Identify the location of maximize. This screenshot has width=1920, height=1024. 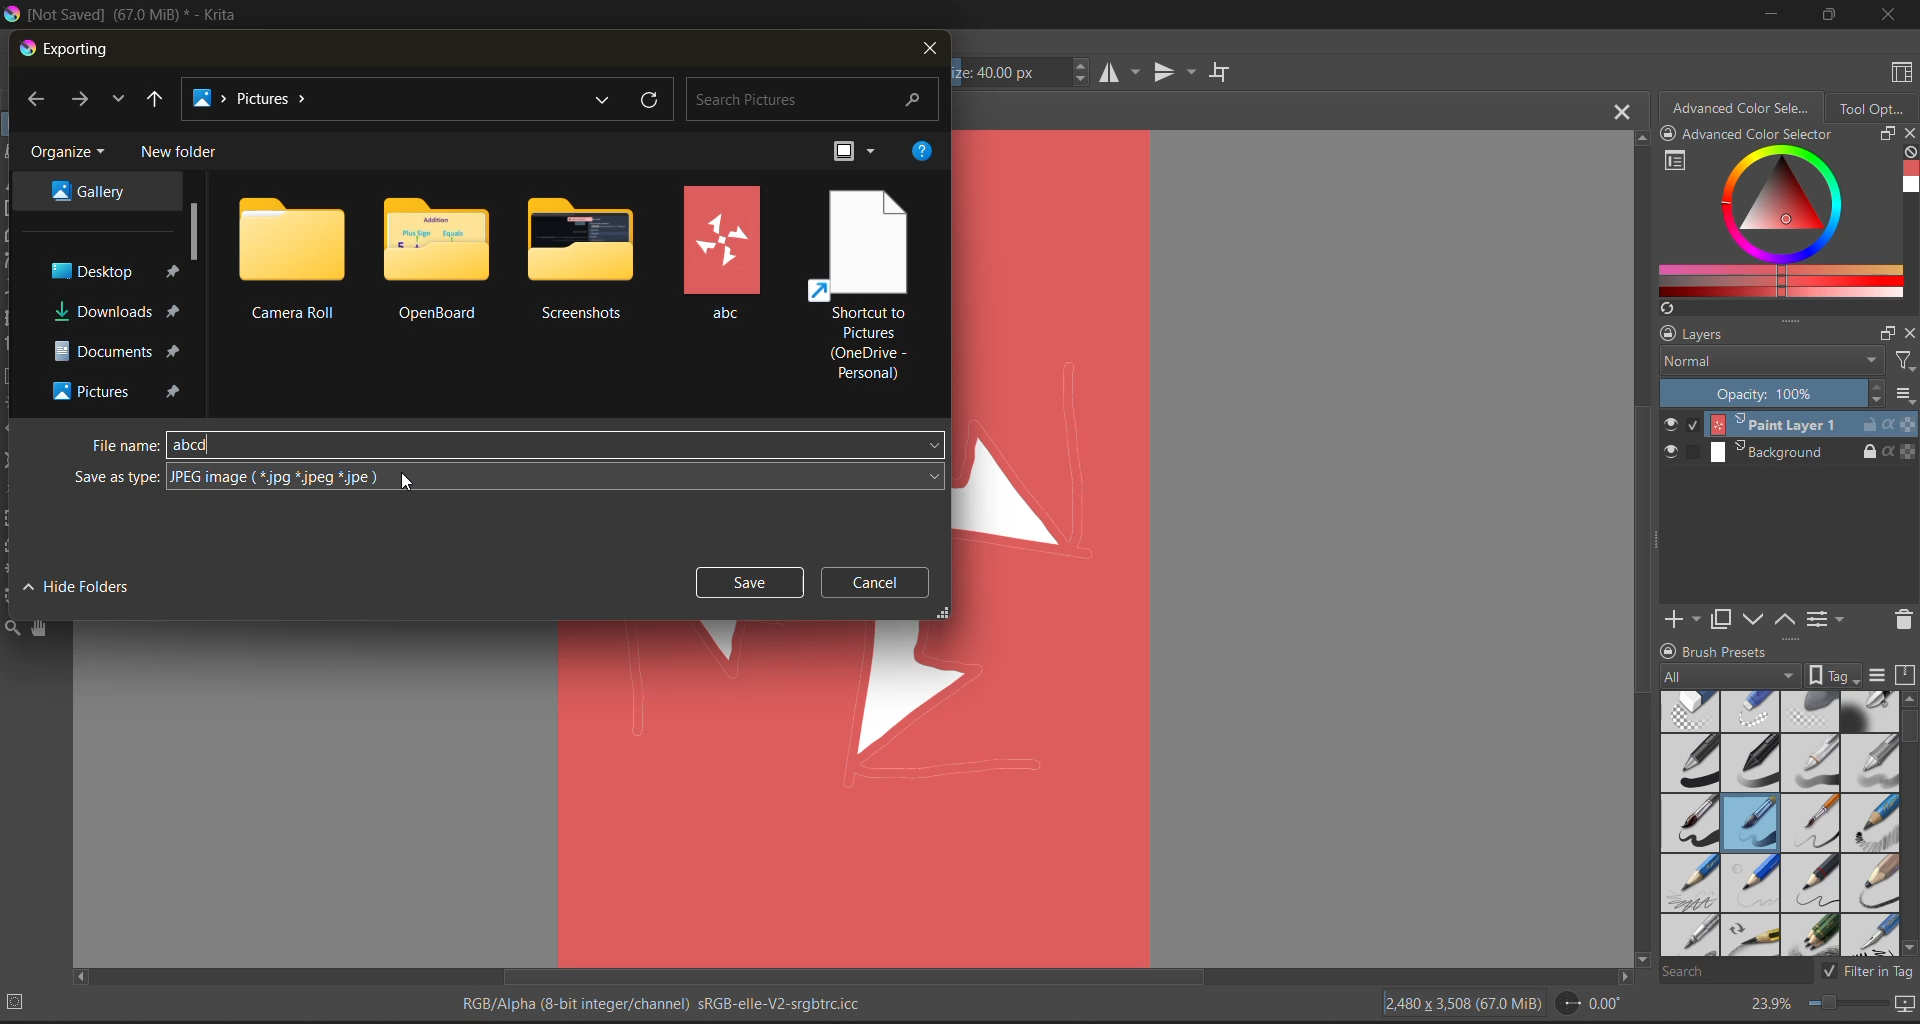
(1828, 13).